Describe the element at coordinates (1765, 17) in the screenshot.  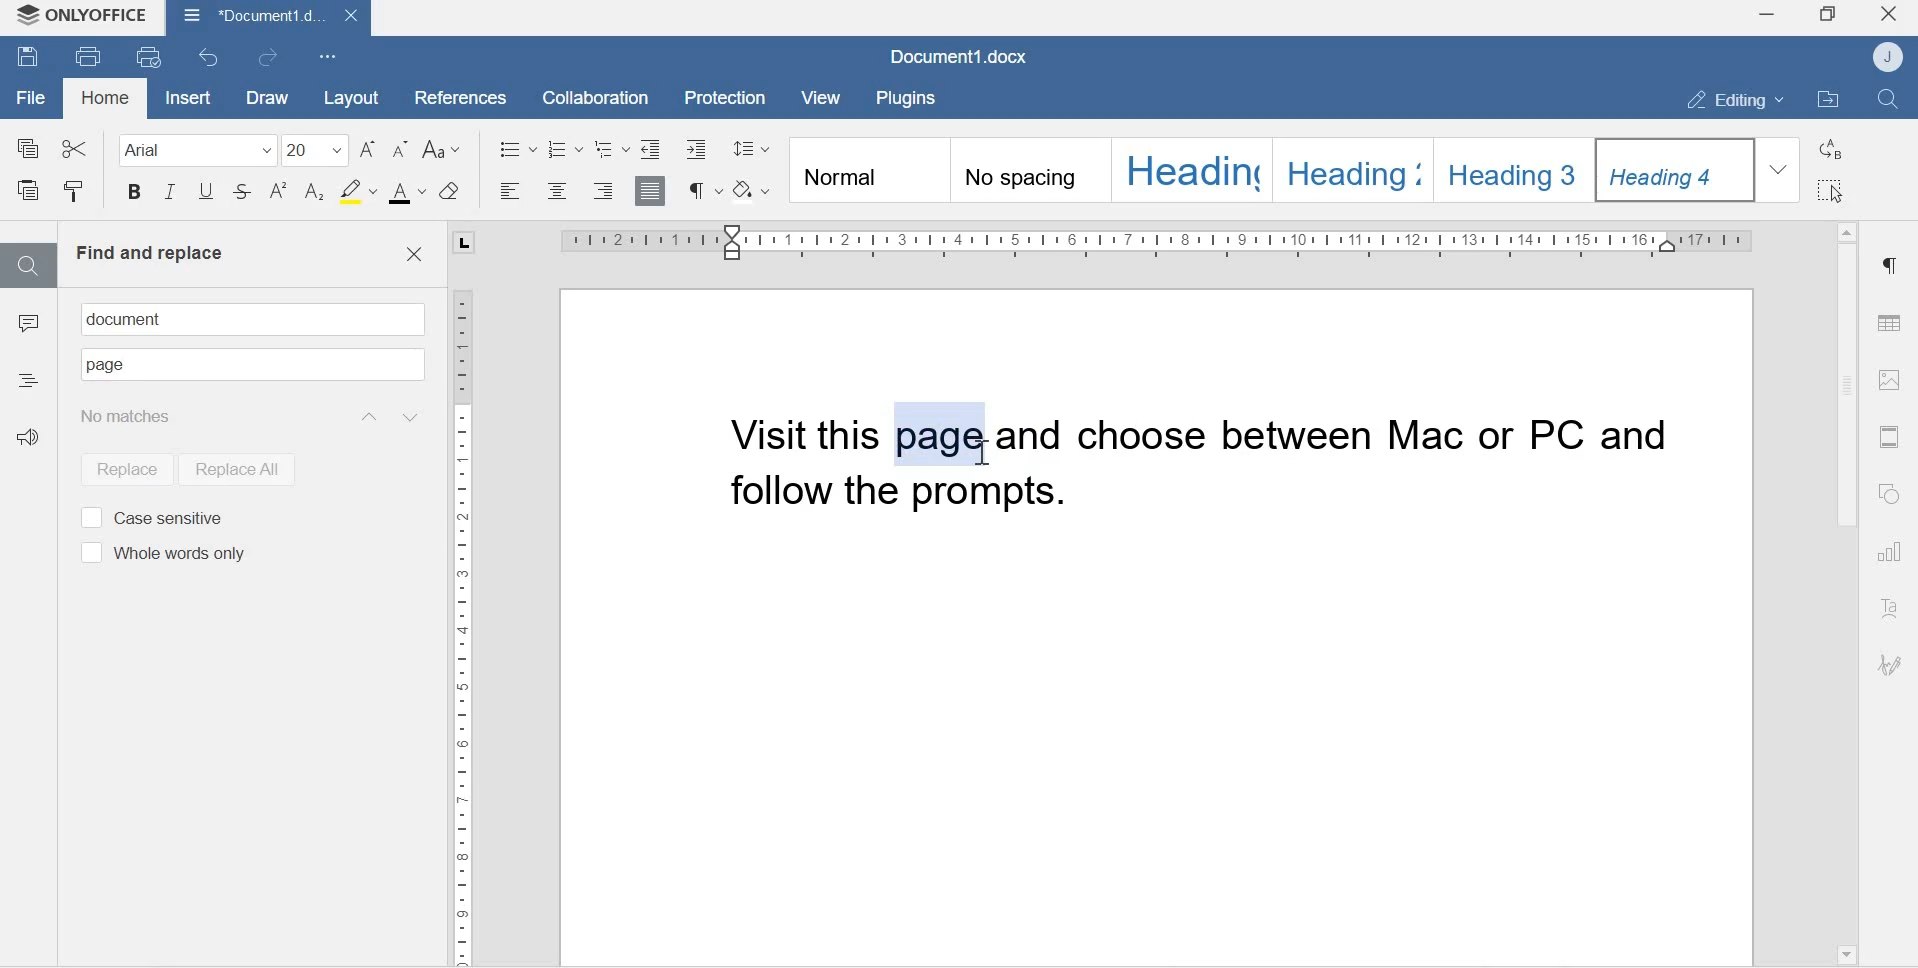
I see `Minimize` at that location.